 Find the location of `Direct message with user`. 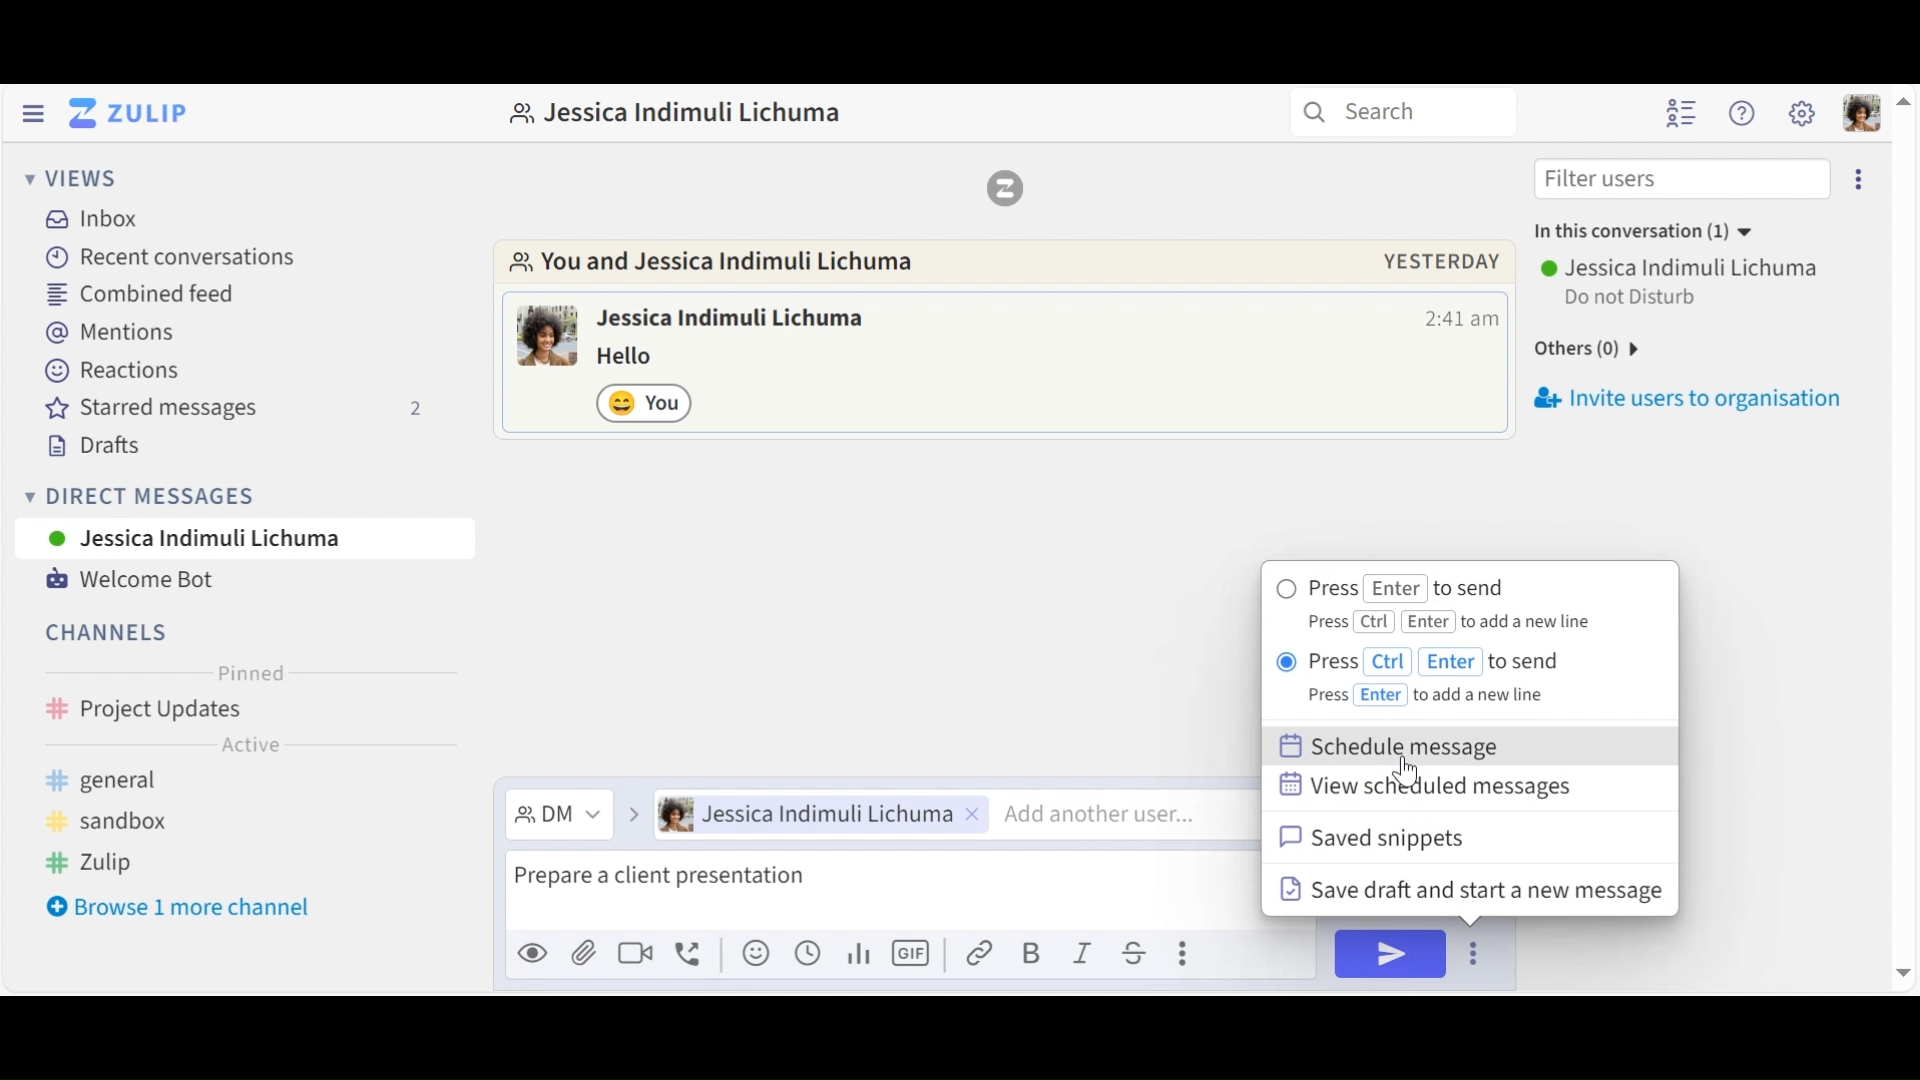

Direct message with user is located at coordinates (687, 113).